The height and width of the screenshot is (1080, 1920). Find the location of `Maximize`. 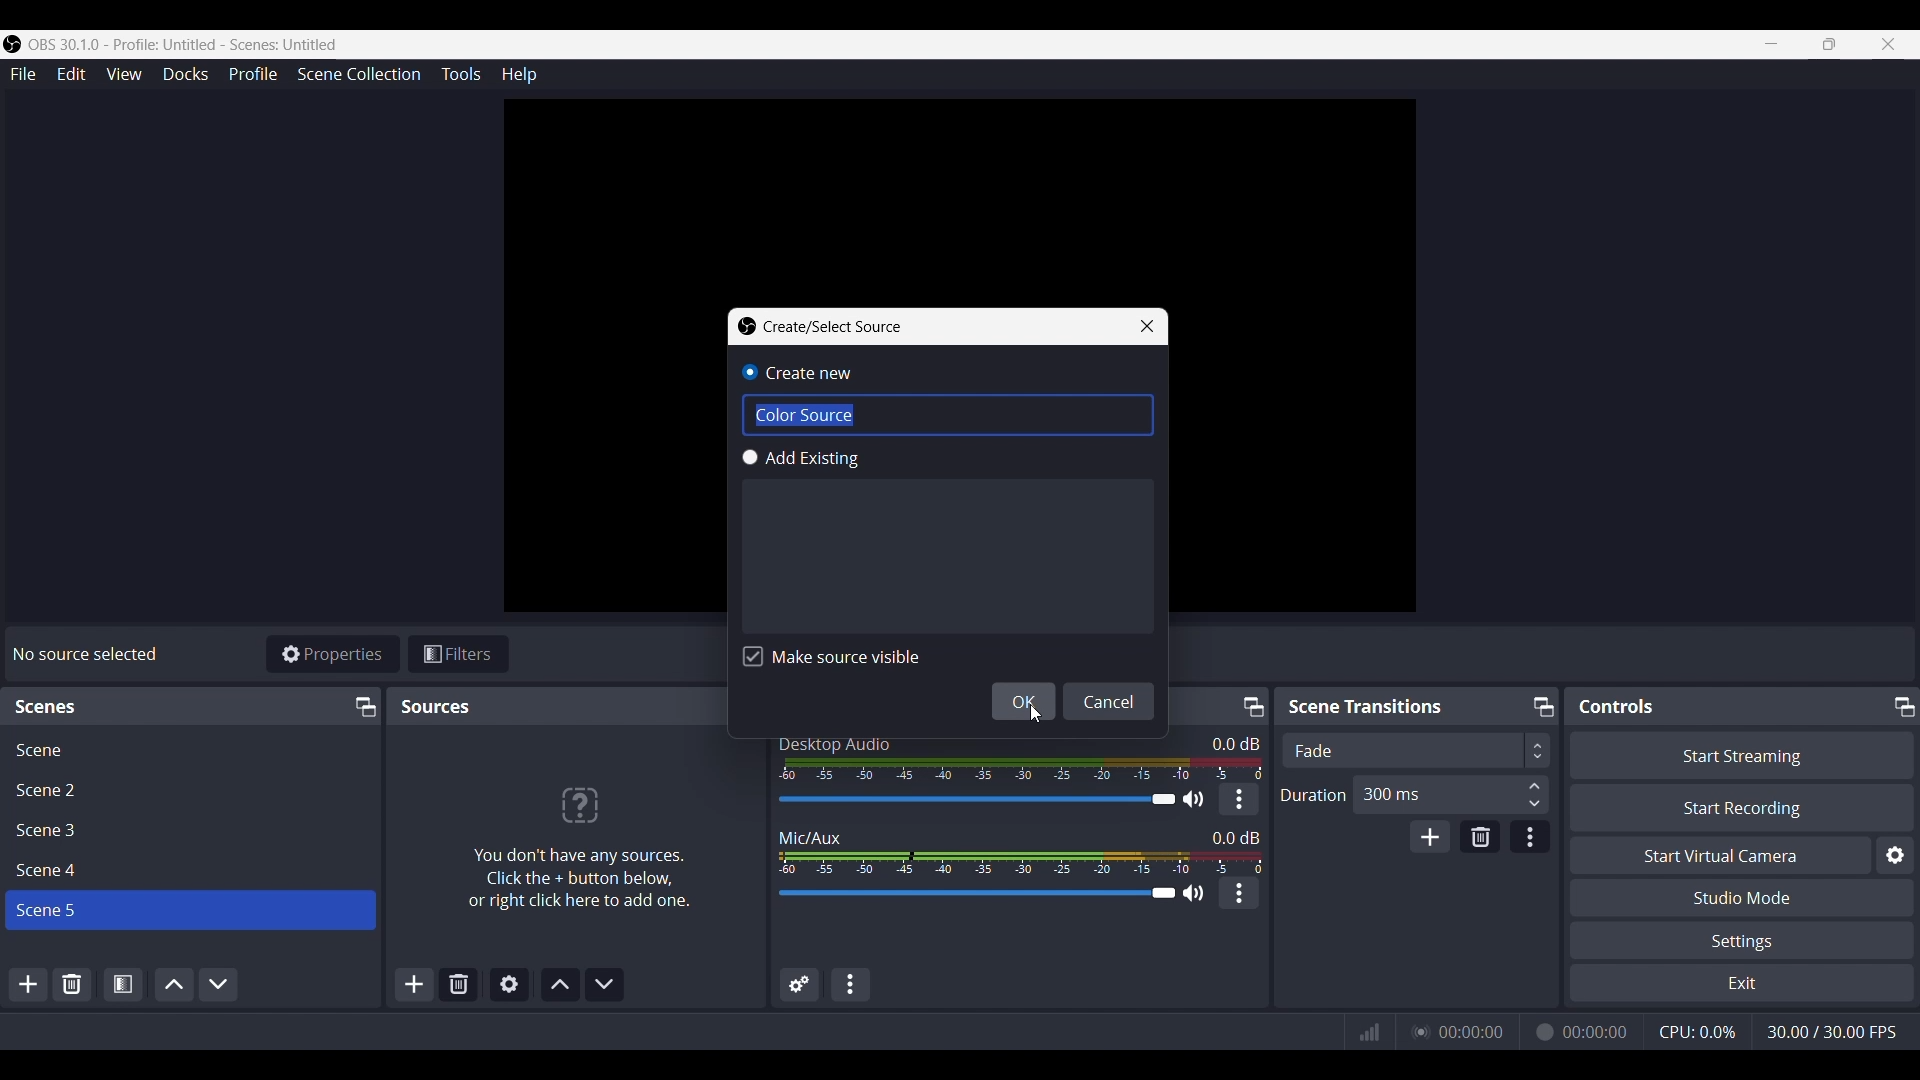

Maximize is located at coordinates (1251, 703).